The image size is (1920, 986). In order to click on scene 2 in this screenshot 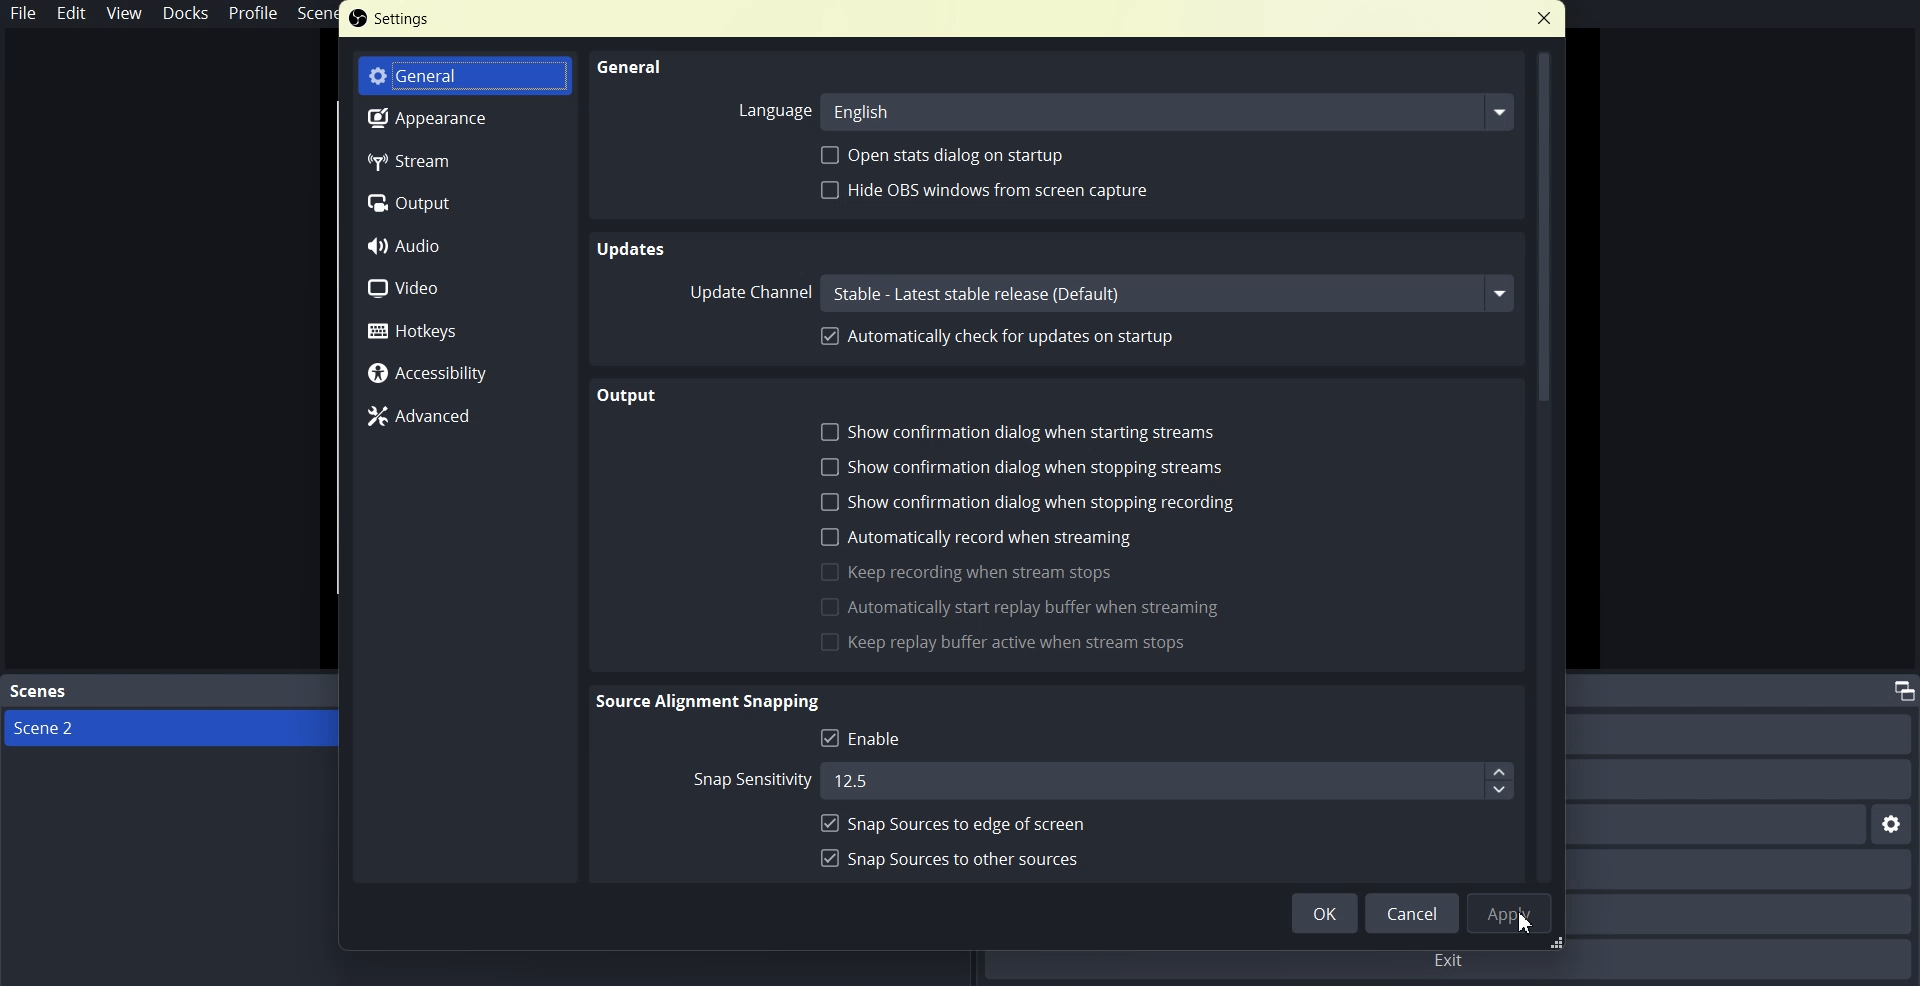, I will do `click(56, 729)`.